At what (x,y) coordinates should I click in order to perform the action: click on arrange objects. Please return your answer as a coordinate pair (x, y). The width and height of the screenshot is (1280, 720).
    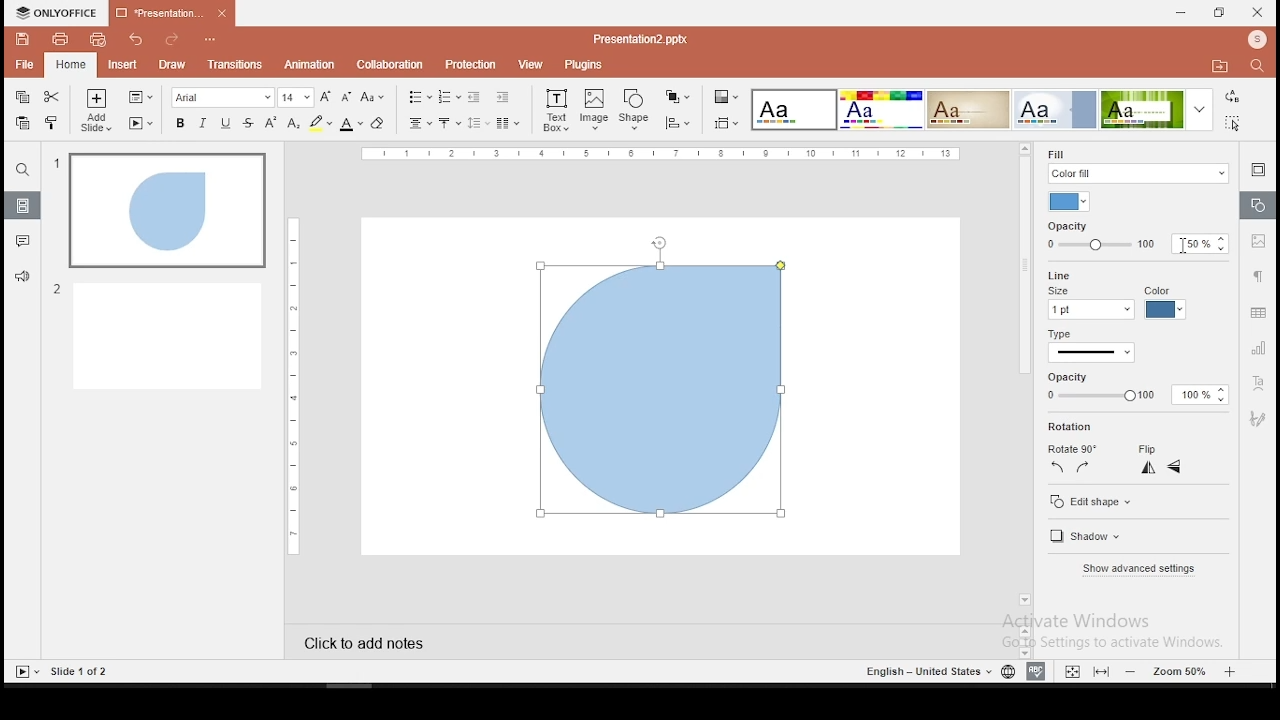
    Looking at the image, I should click on (675, 97).